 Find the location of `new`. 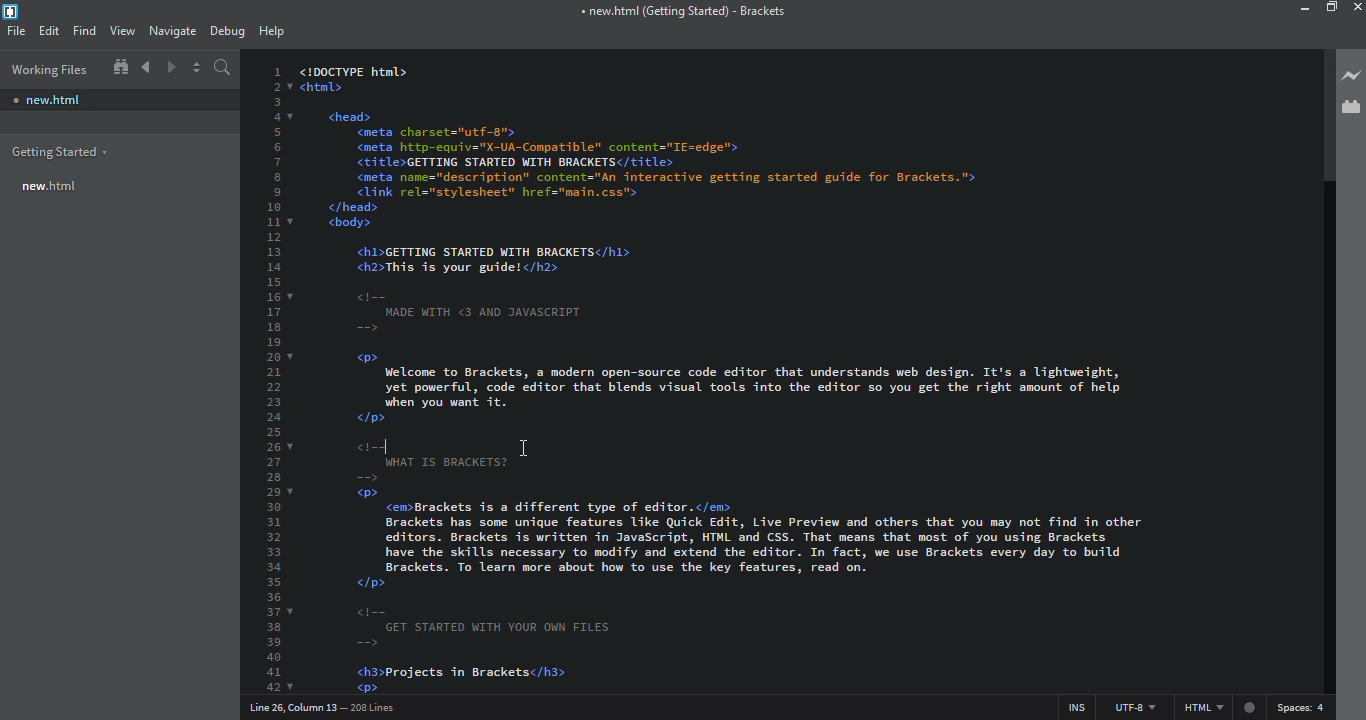

new is located at coordinates (48, 187).